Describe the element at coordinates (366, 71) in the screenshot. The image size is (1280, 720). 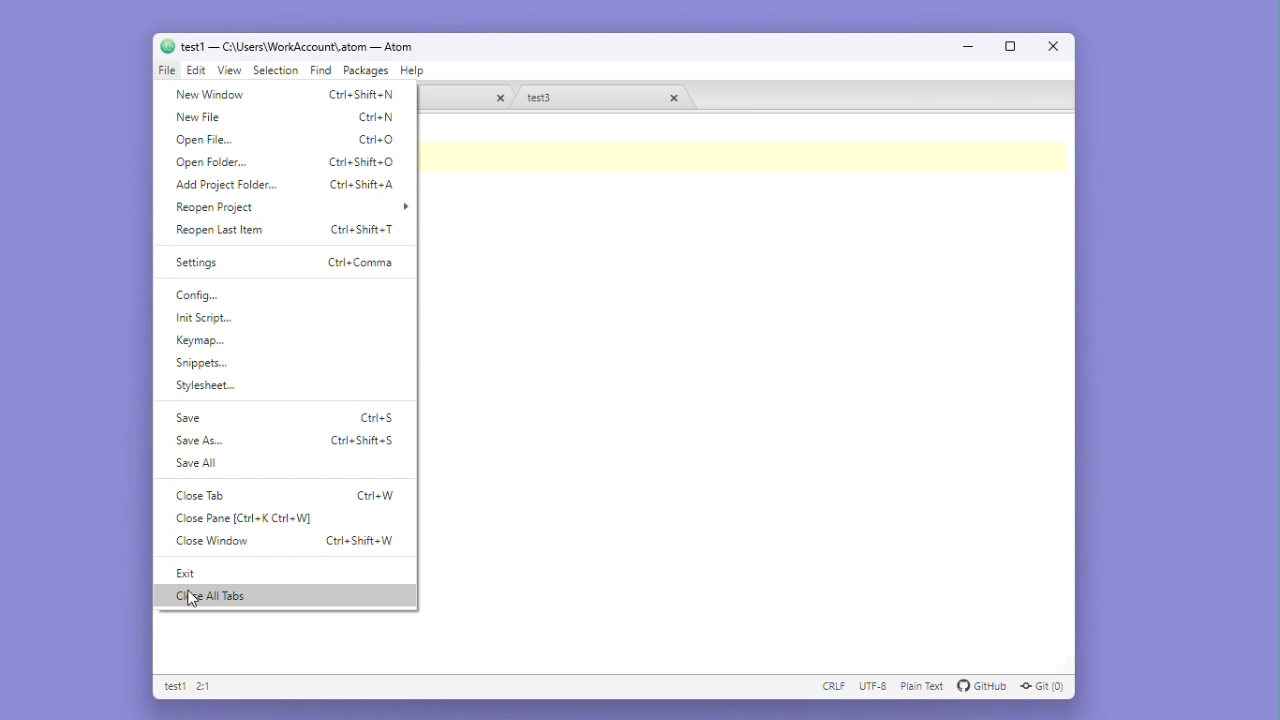
I see `Packages` at that location.